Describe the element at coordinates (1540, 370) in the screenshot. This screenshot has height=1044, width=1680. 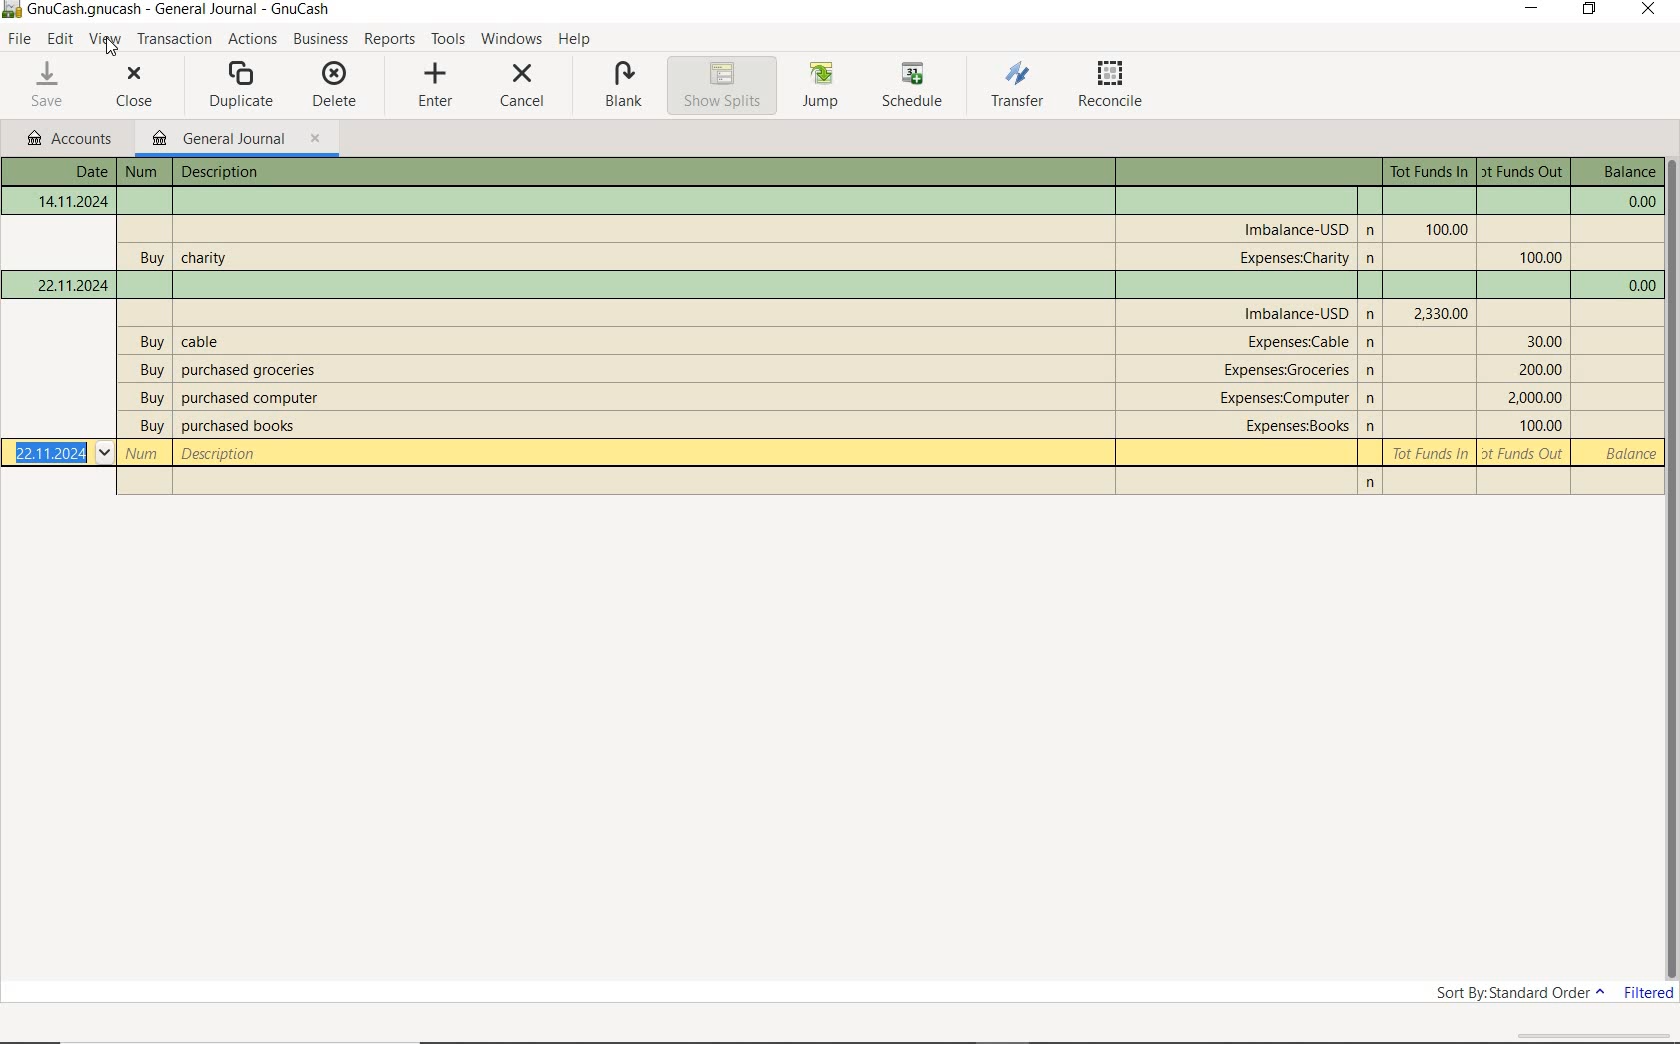
I see `Tot Funds Out` at that location.